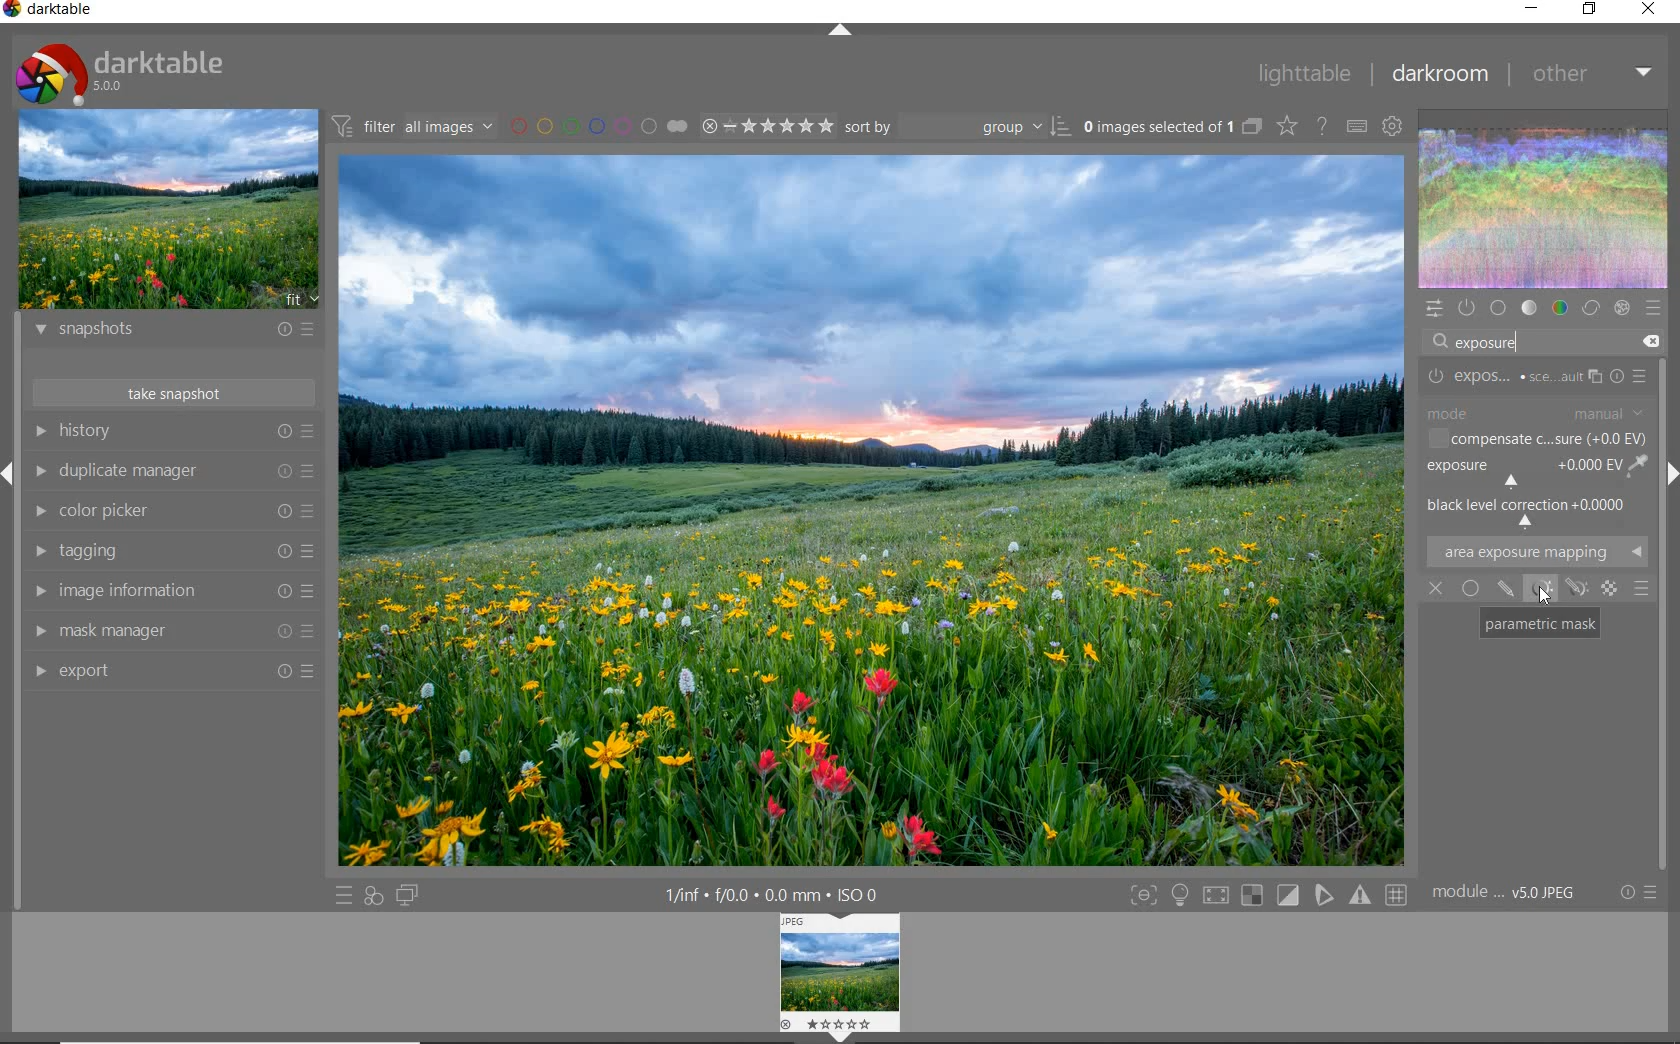 This screenshot has height=1044, width=1680. I want to click on snapshots, so click(175, 333).